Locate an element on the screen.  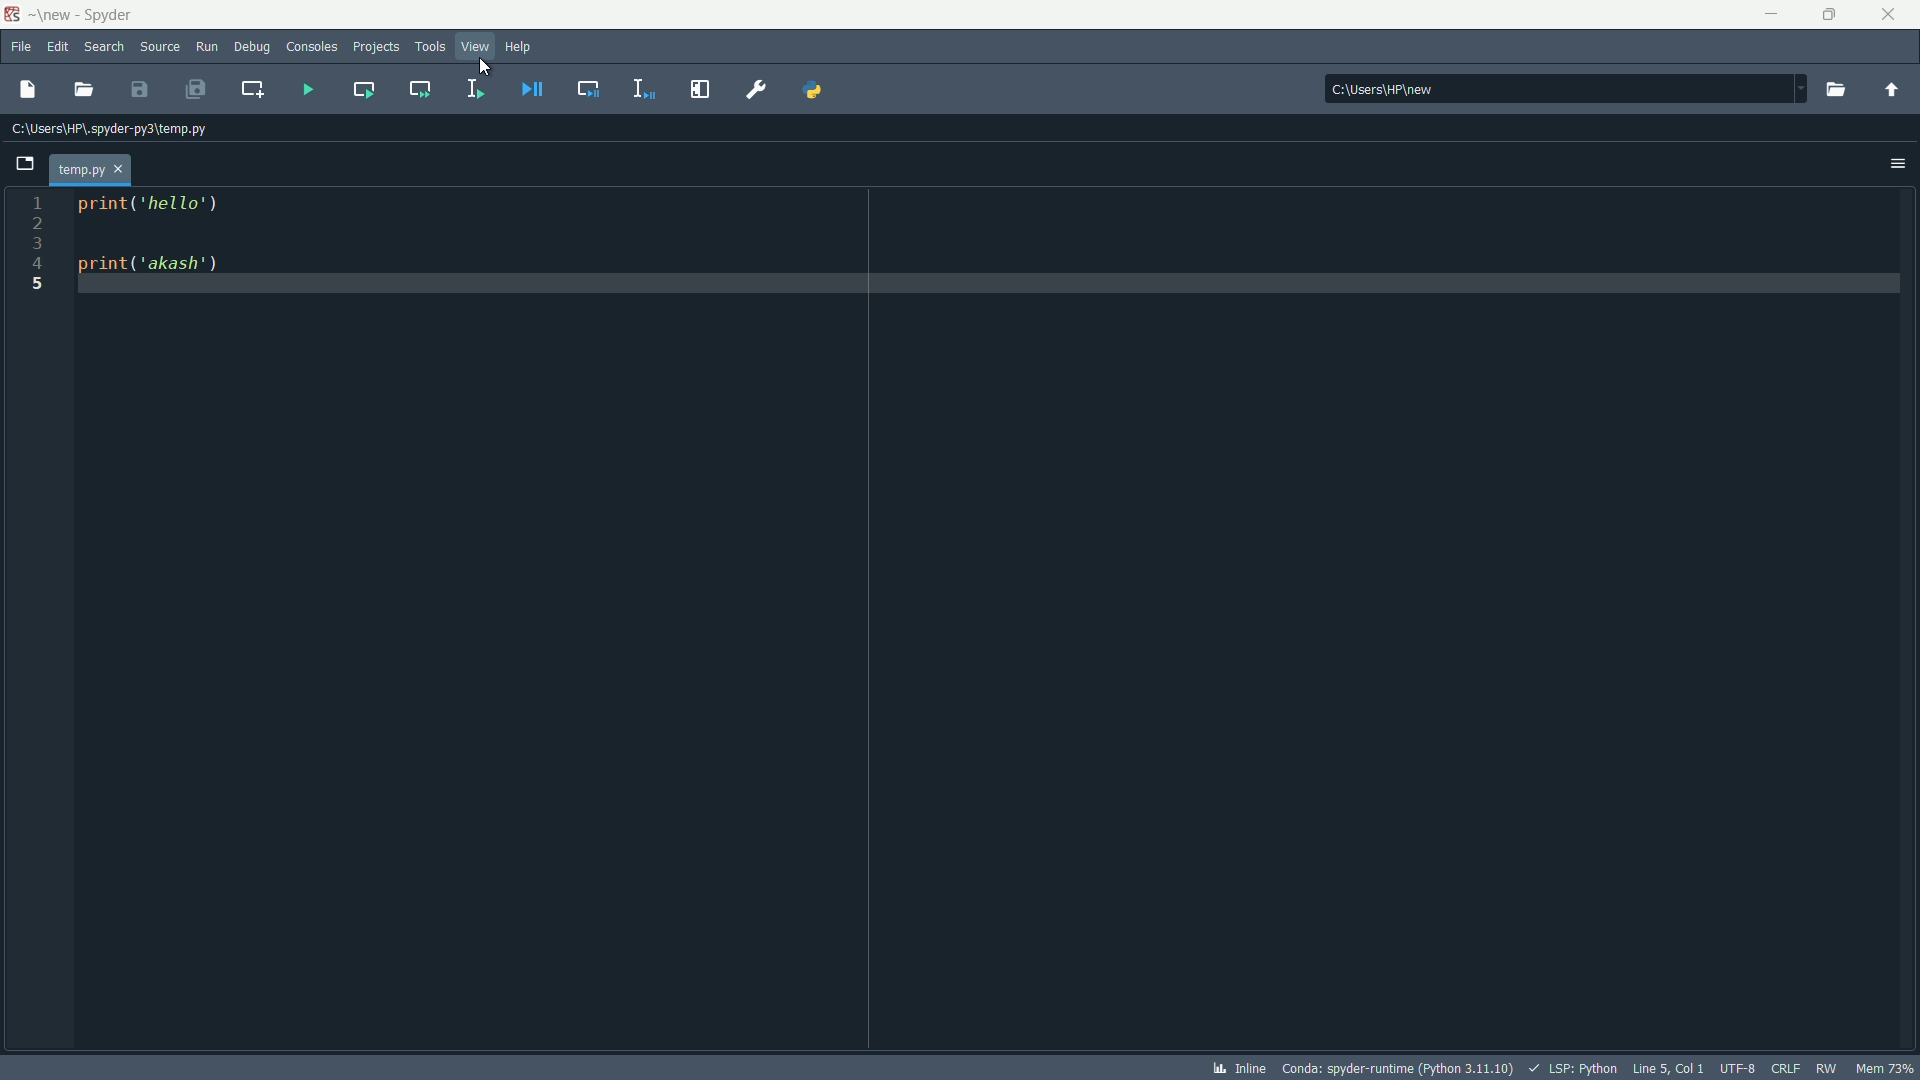
debug menu is located at coordinates (251, 45).